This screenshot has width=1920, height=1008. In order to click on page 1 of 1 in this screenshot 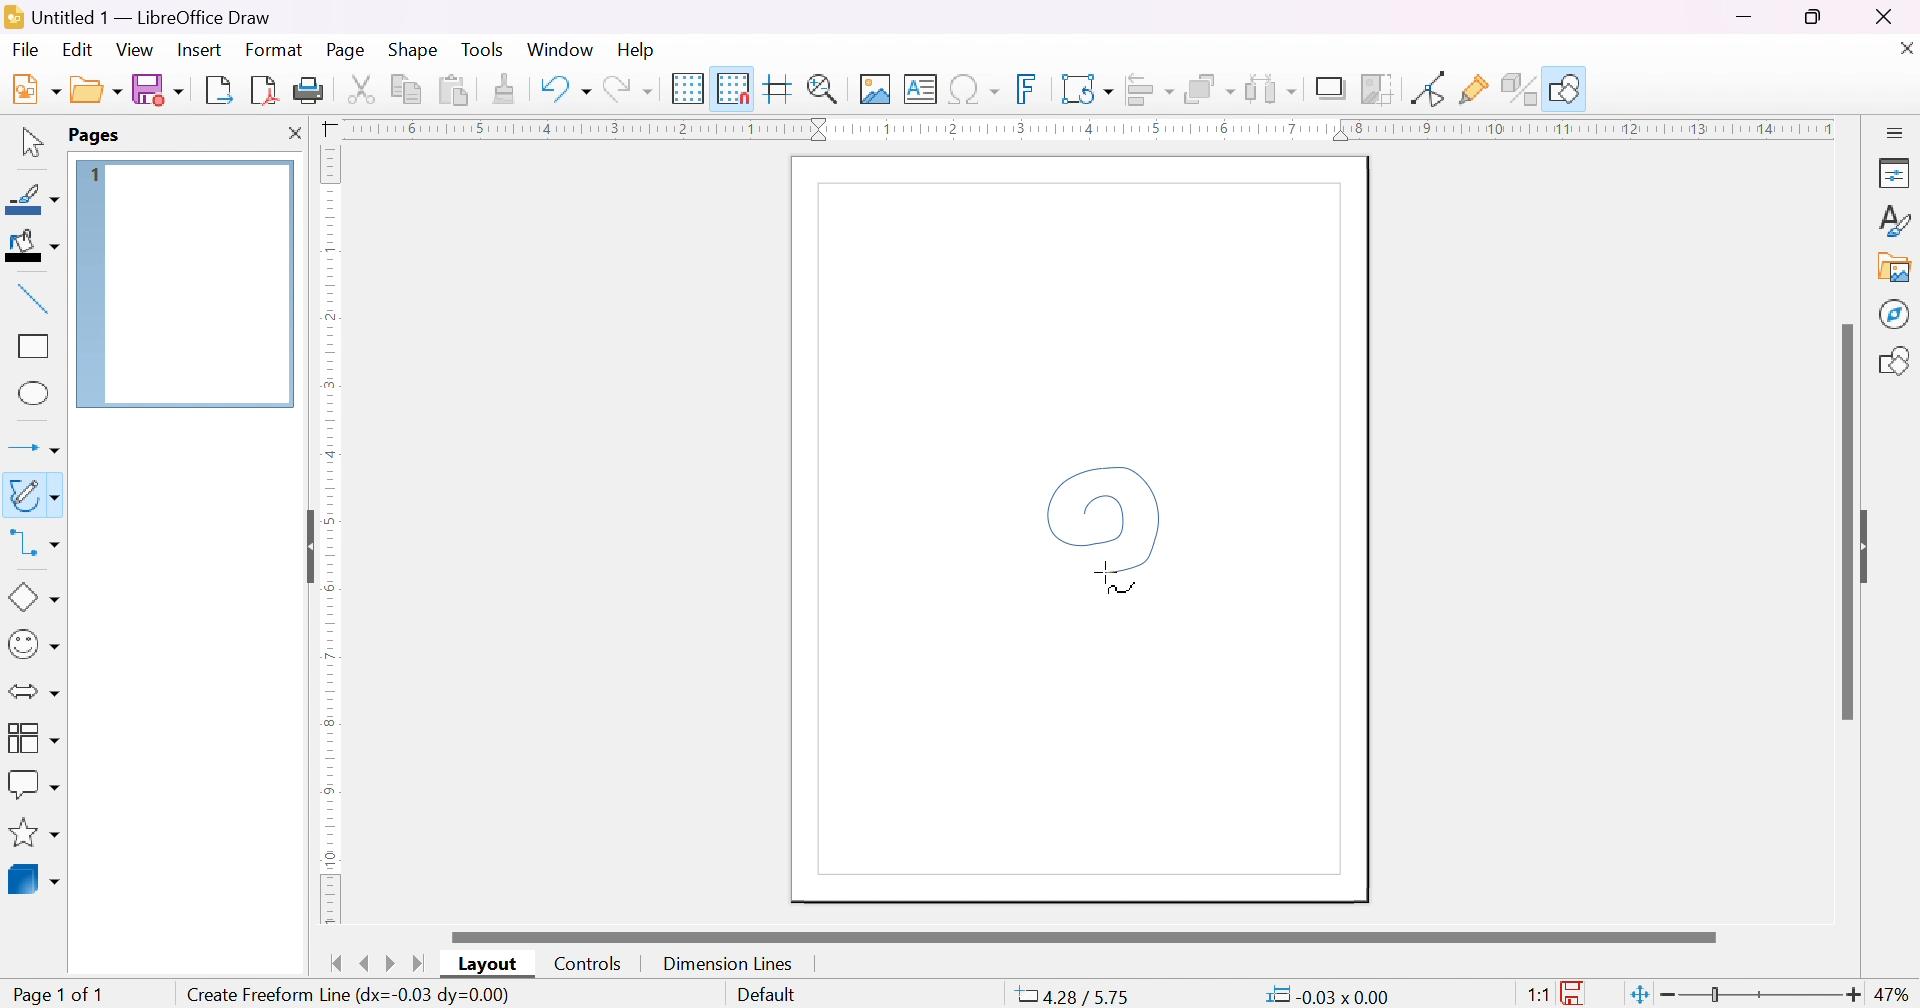, I will do `click(55, 994)`.